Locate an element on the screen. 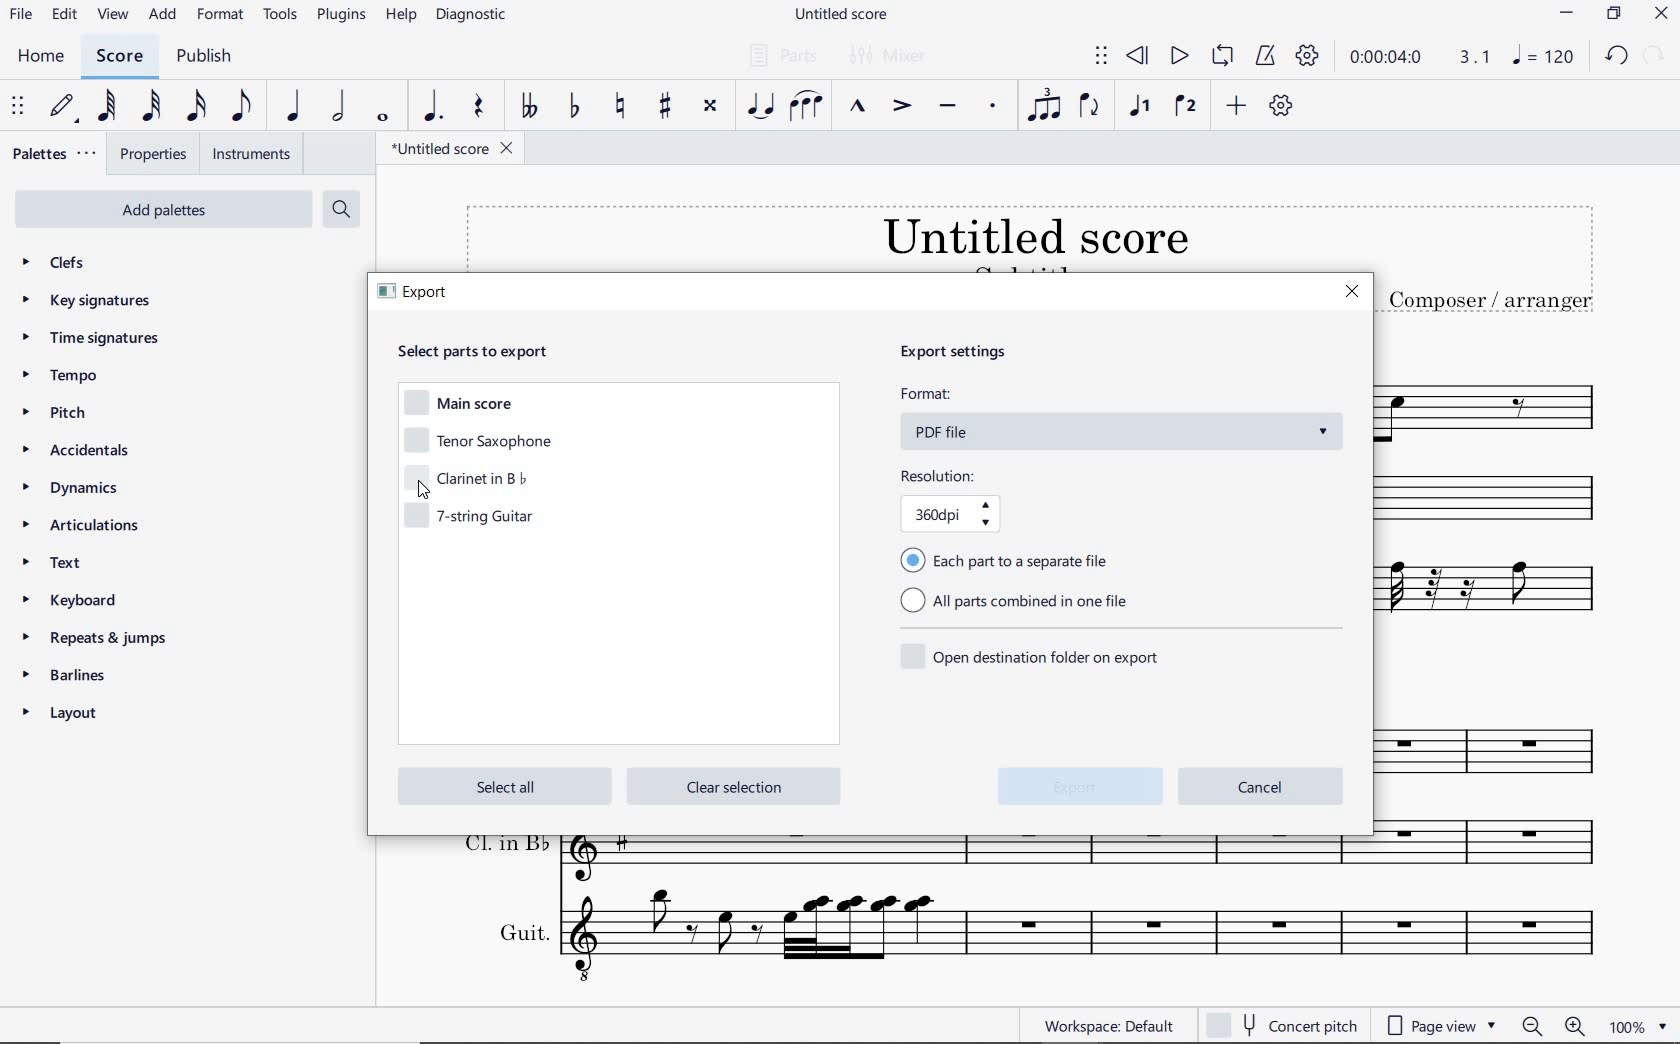 The image size is (1680, 1044). PLAYBACK SETTINGS is located at coordinates (1310, 58).